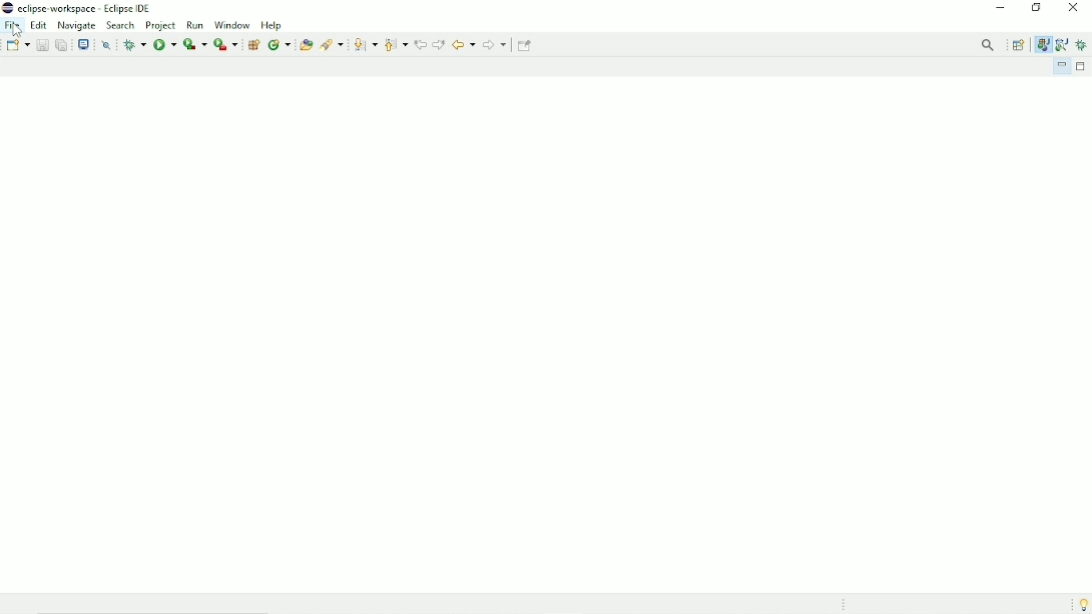 The image size is (1092, 614). What do you see at coordinates (7, 8) in the screenshot?
I see `Logo` at bounding box center [7, 8].